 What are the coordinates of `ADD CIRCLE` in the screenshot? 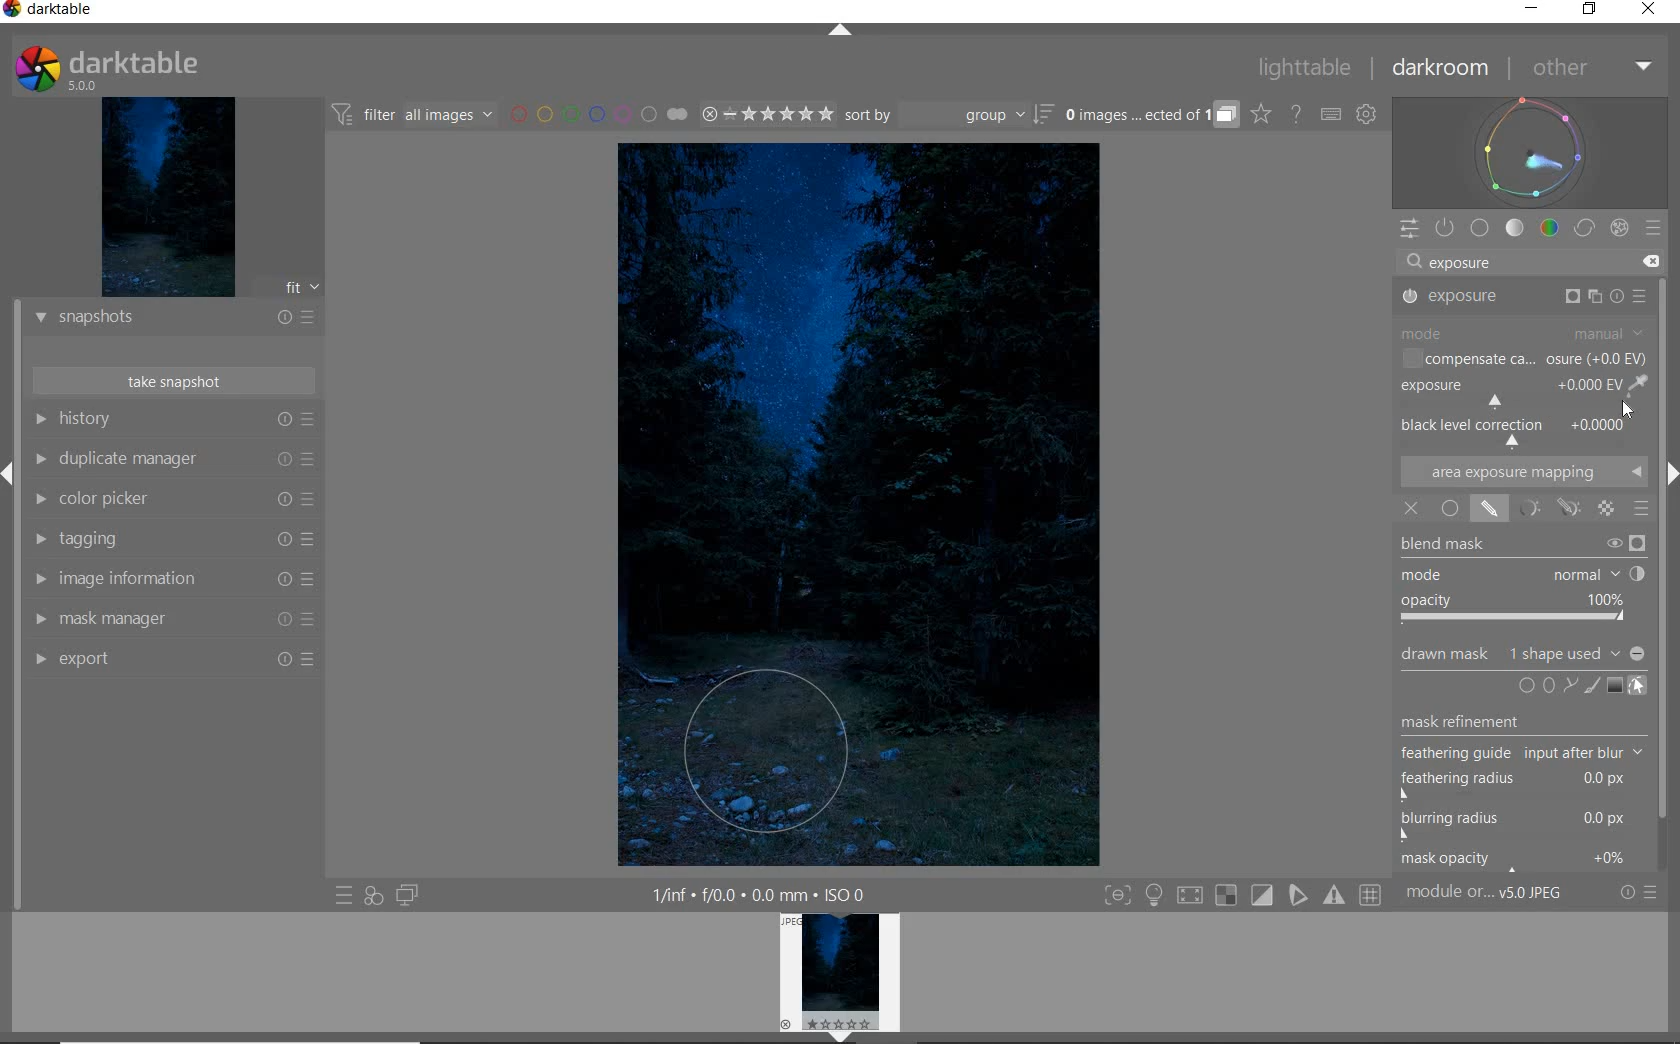 It's located at (1529, 688).